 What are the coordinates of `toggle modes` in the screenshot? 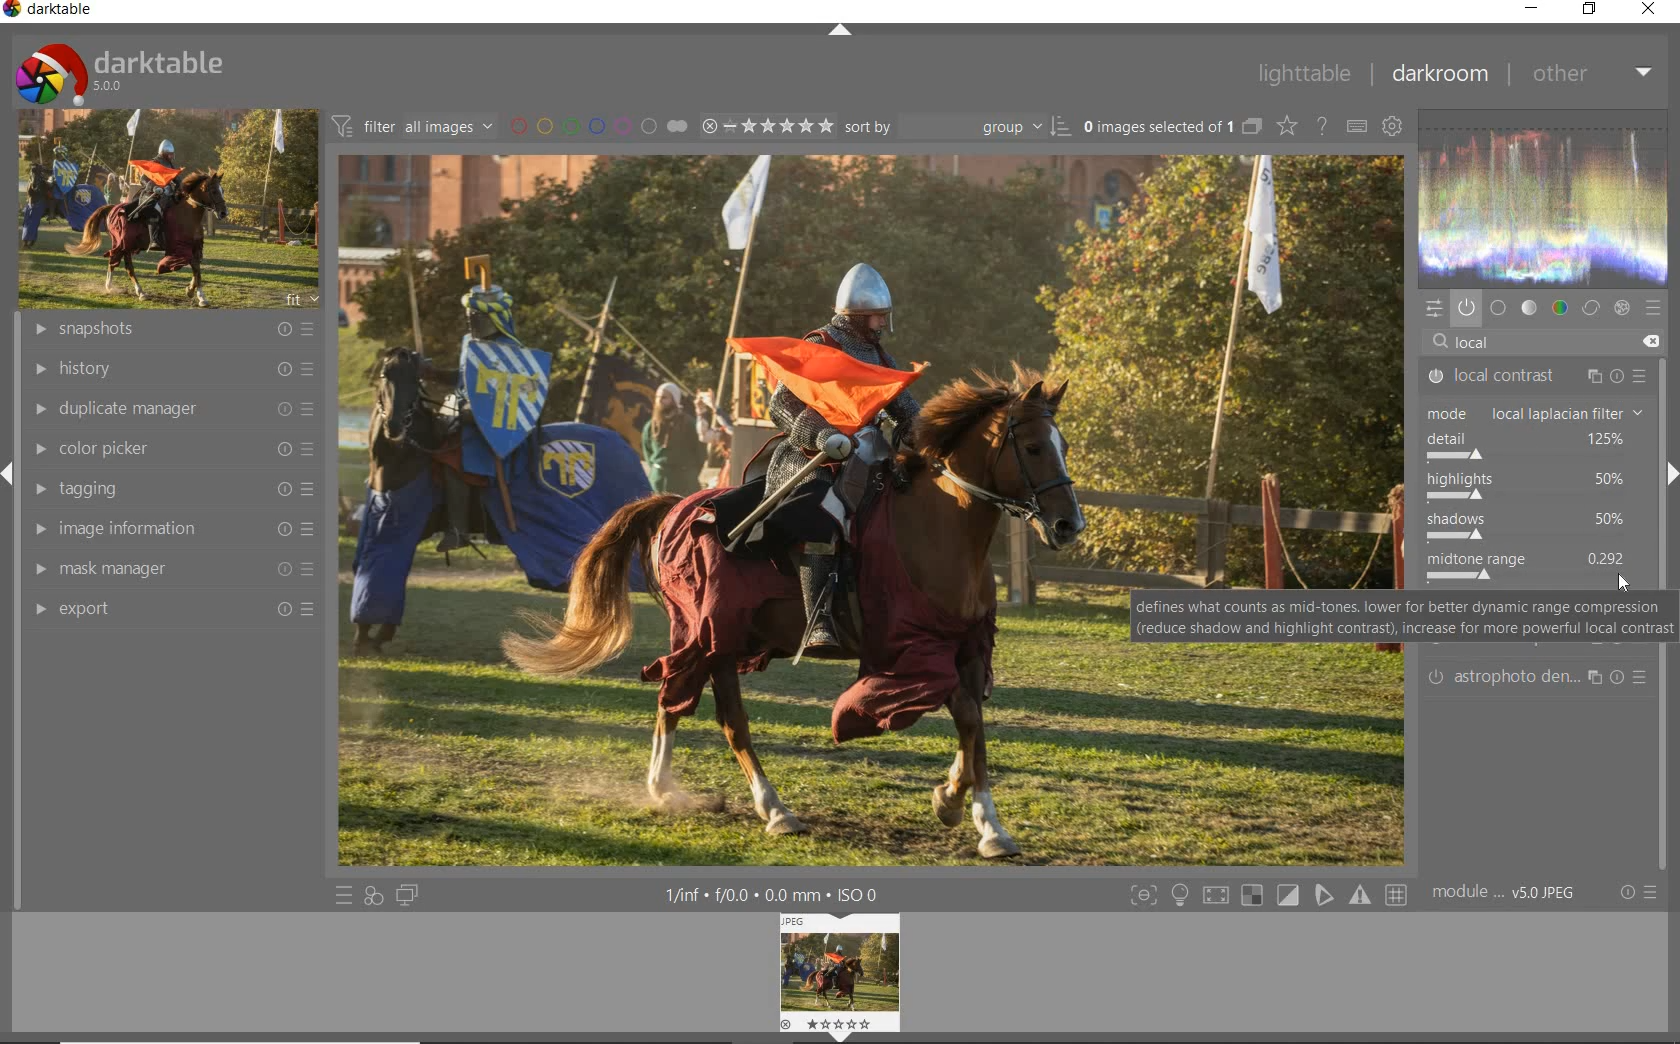 It's located at (1180, 893).